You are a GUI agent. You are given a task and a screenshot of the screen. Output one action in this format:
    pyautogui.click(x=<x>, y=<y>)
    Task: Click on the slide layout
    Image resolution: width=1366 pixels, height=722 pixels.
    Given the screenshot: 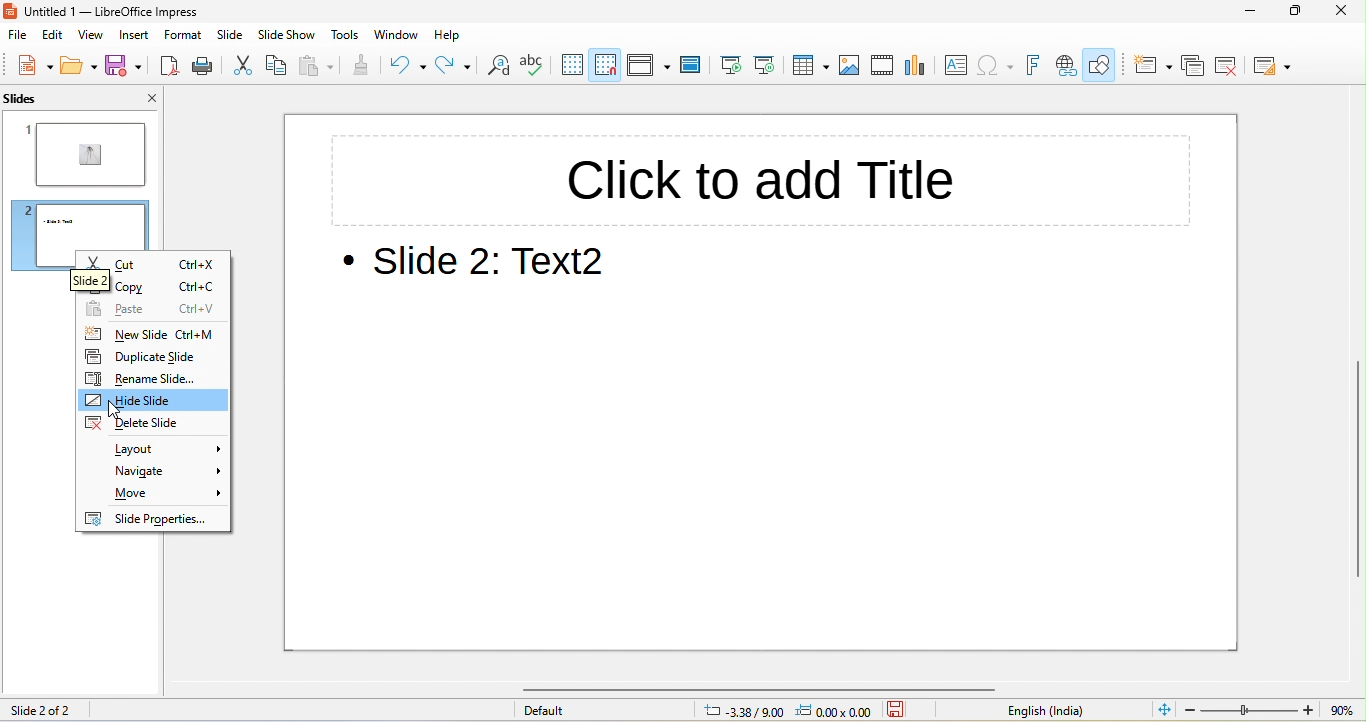 What is the action you would take?
    pyautogui.click(x=1275, y=67)
    